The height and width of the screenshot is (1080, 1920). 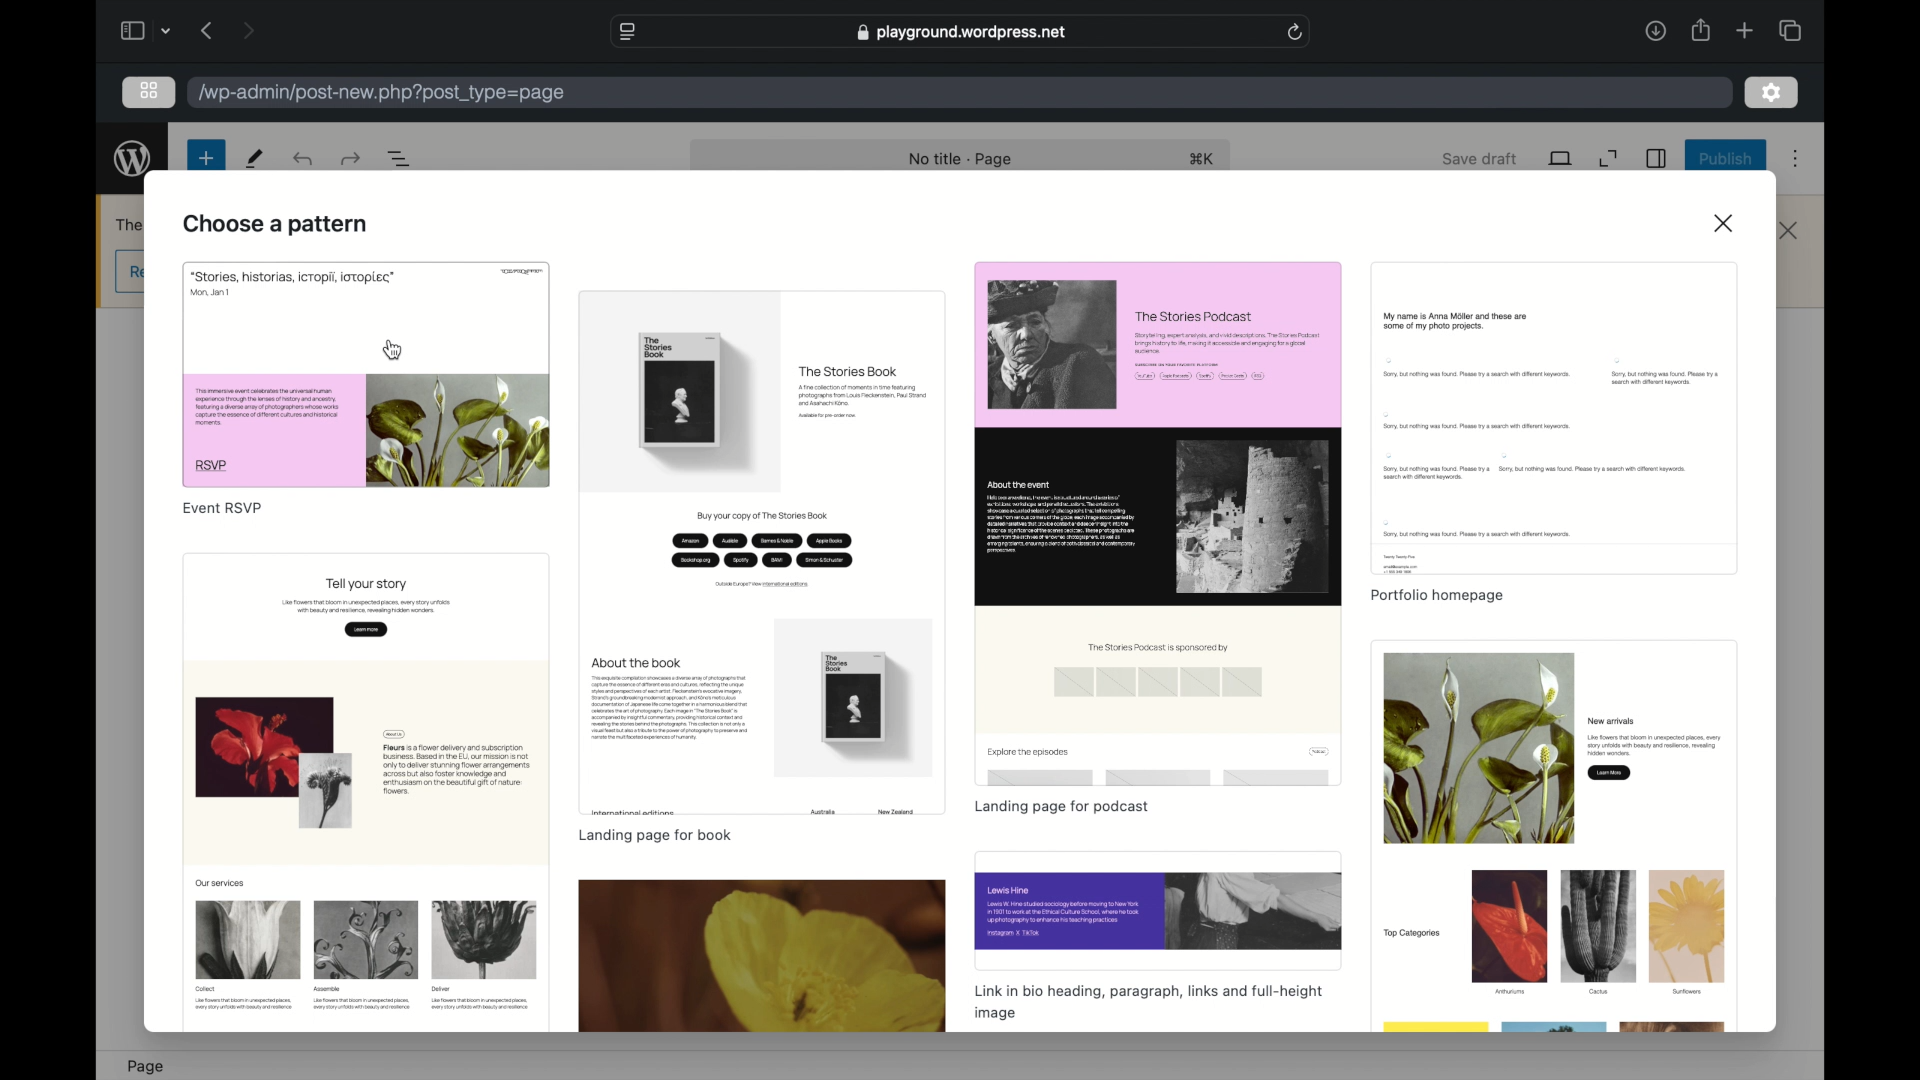 I want to click on preview, so click(x=763, y=958).